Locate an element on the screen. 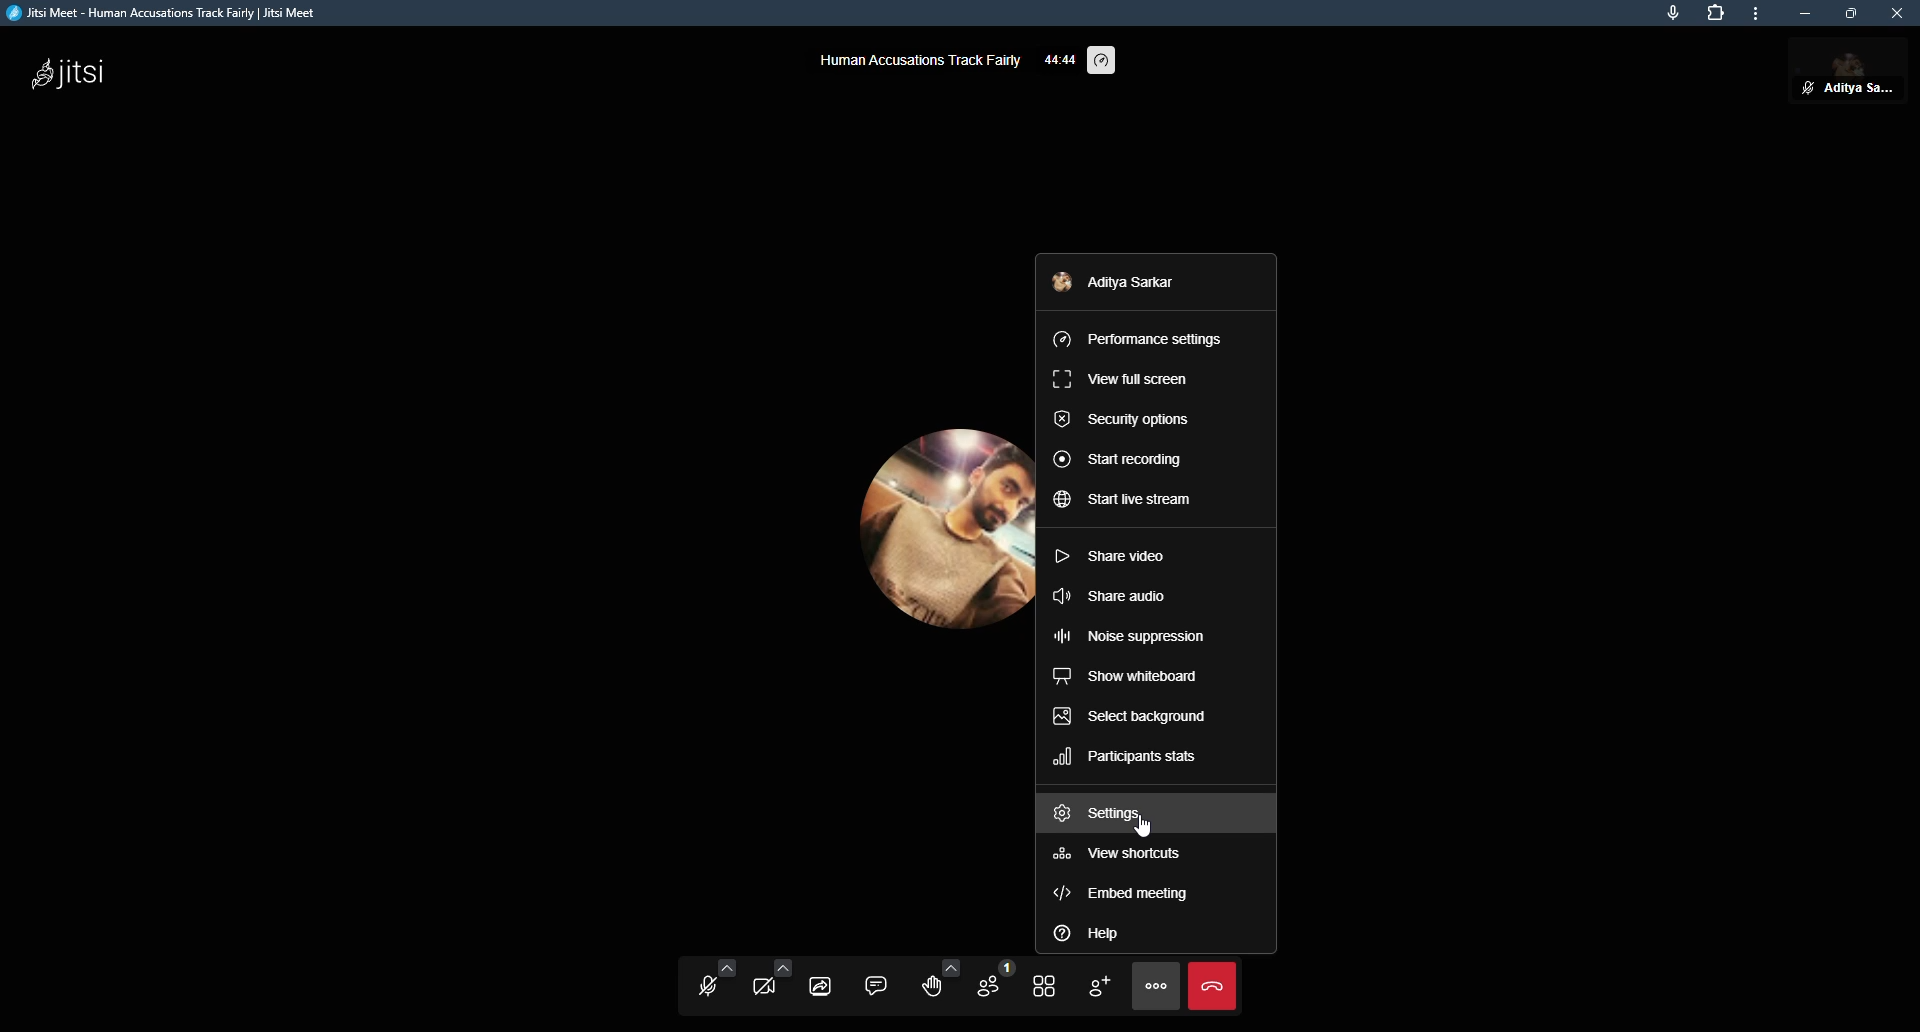 This screenshot has width=1920, height=1032. profile is located at coordinates (906, 519).